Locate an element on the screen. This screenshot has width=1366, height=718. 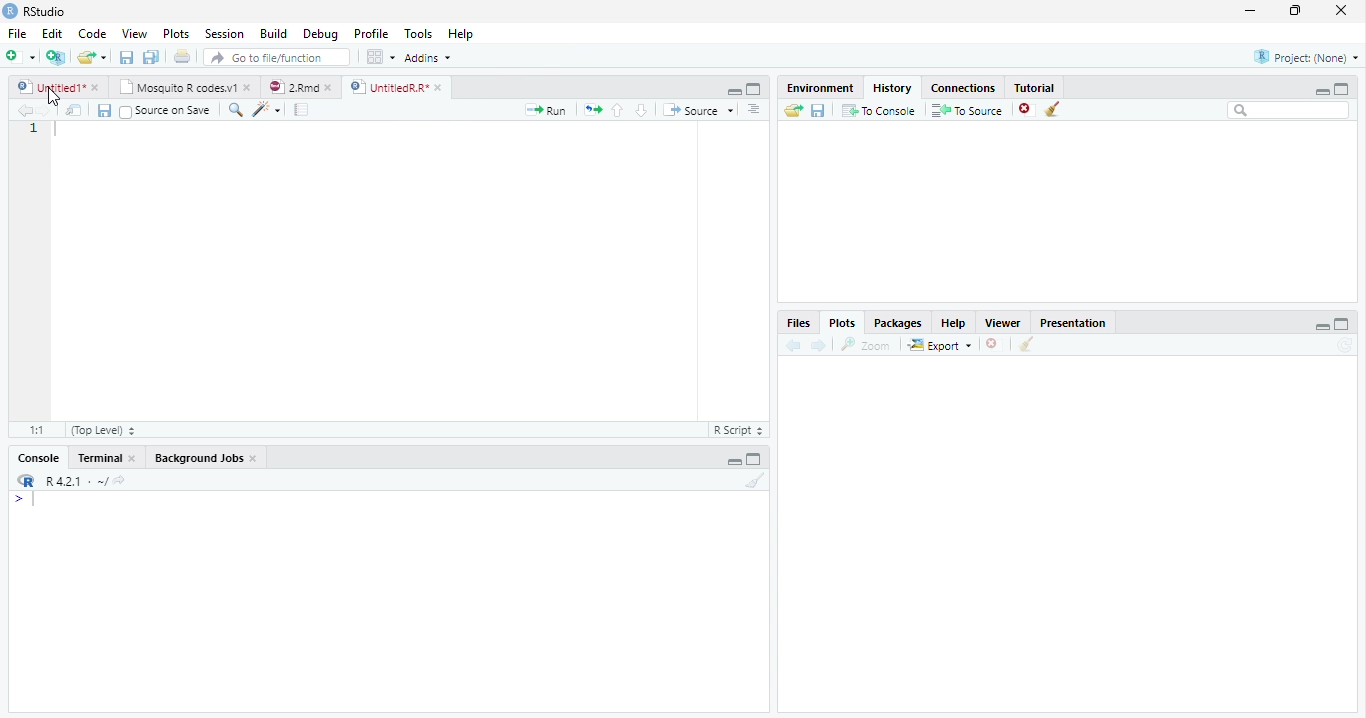
Environment is located at coordinates (822, 89).